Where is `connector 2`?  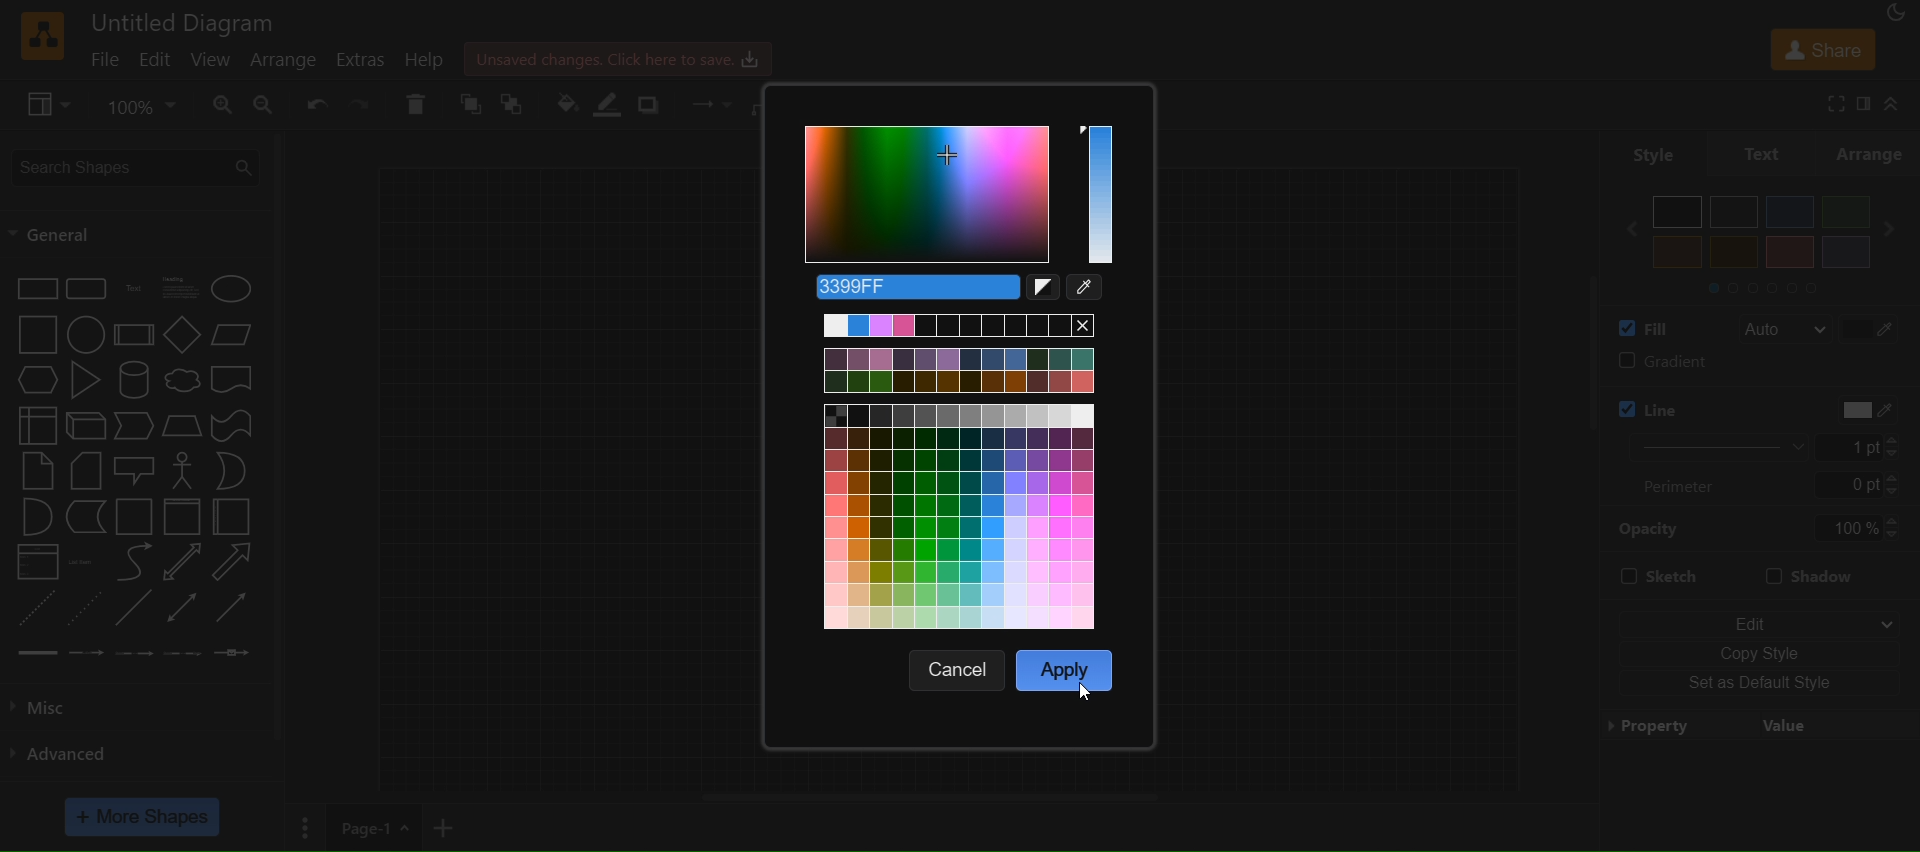
connector 2 is located at coordinates (87, 652).